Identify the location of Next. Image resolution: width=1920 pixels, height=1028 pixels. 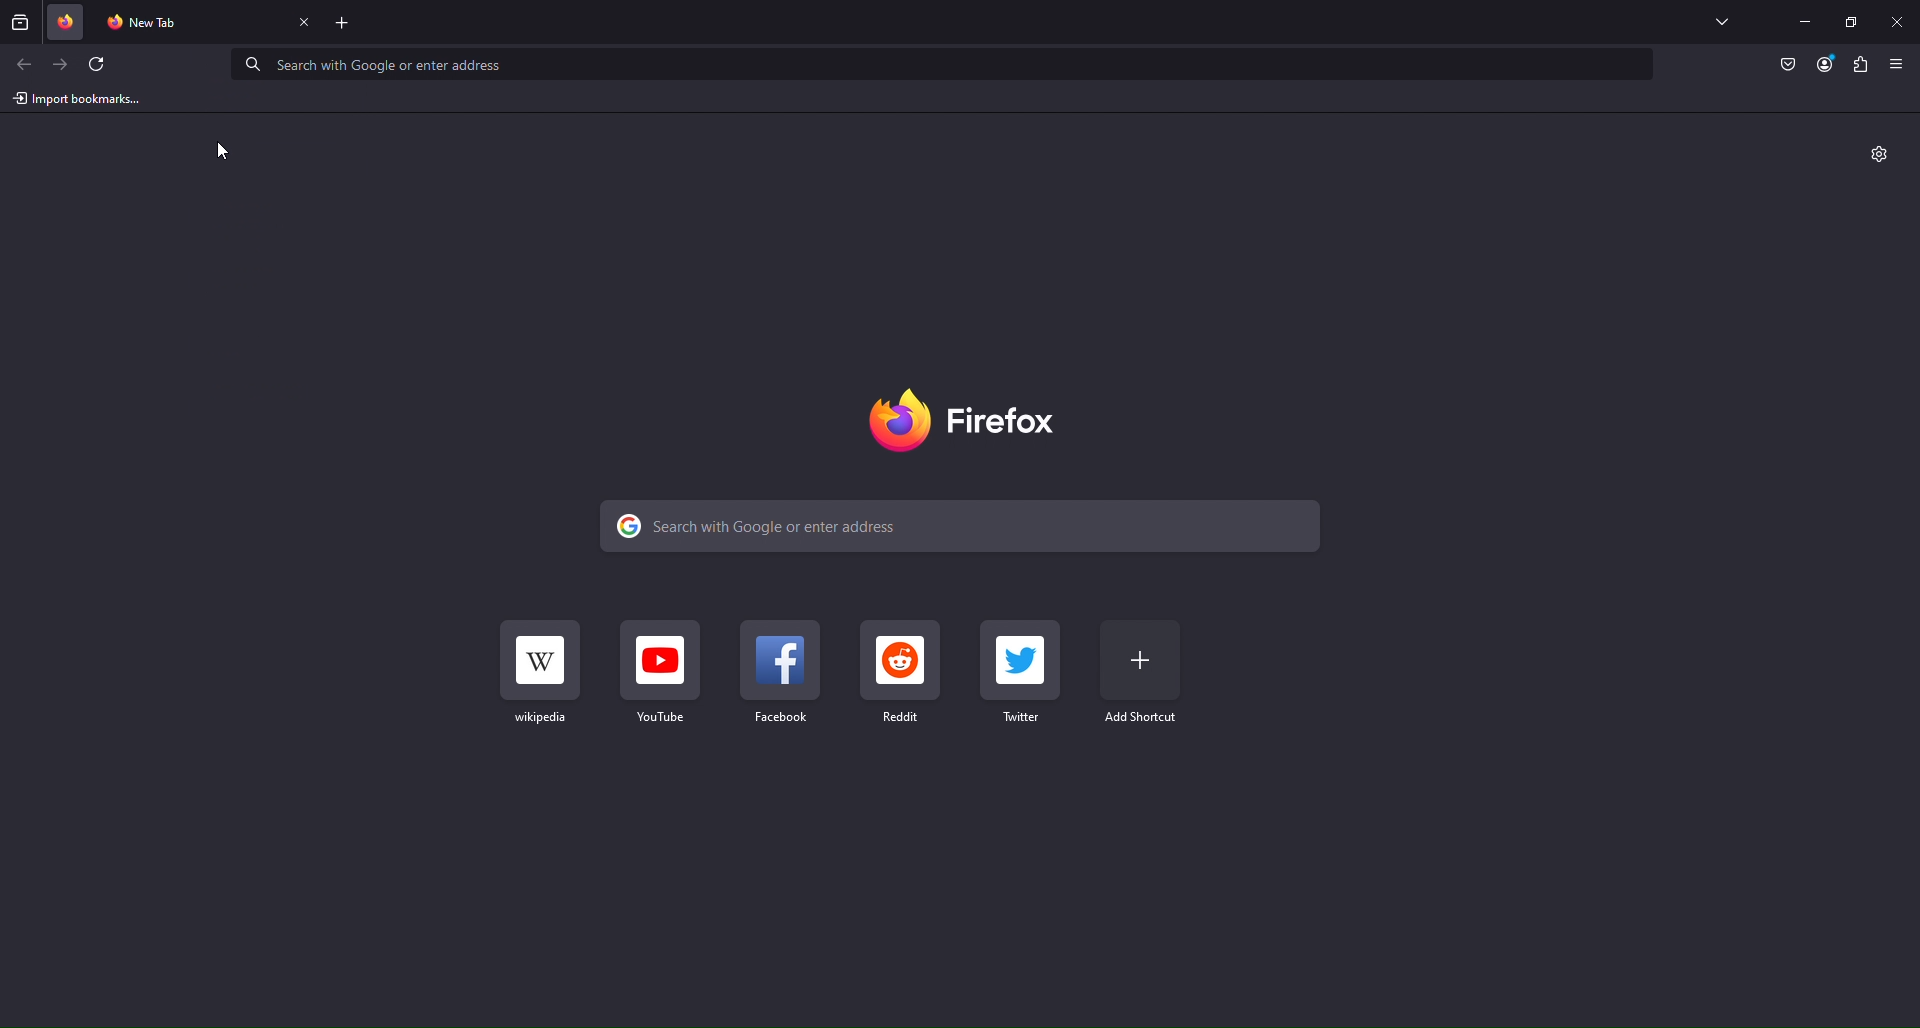
(63, 65).